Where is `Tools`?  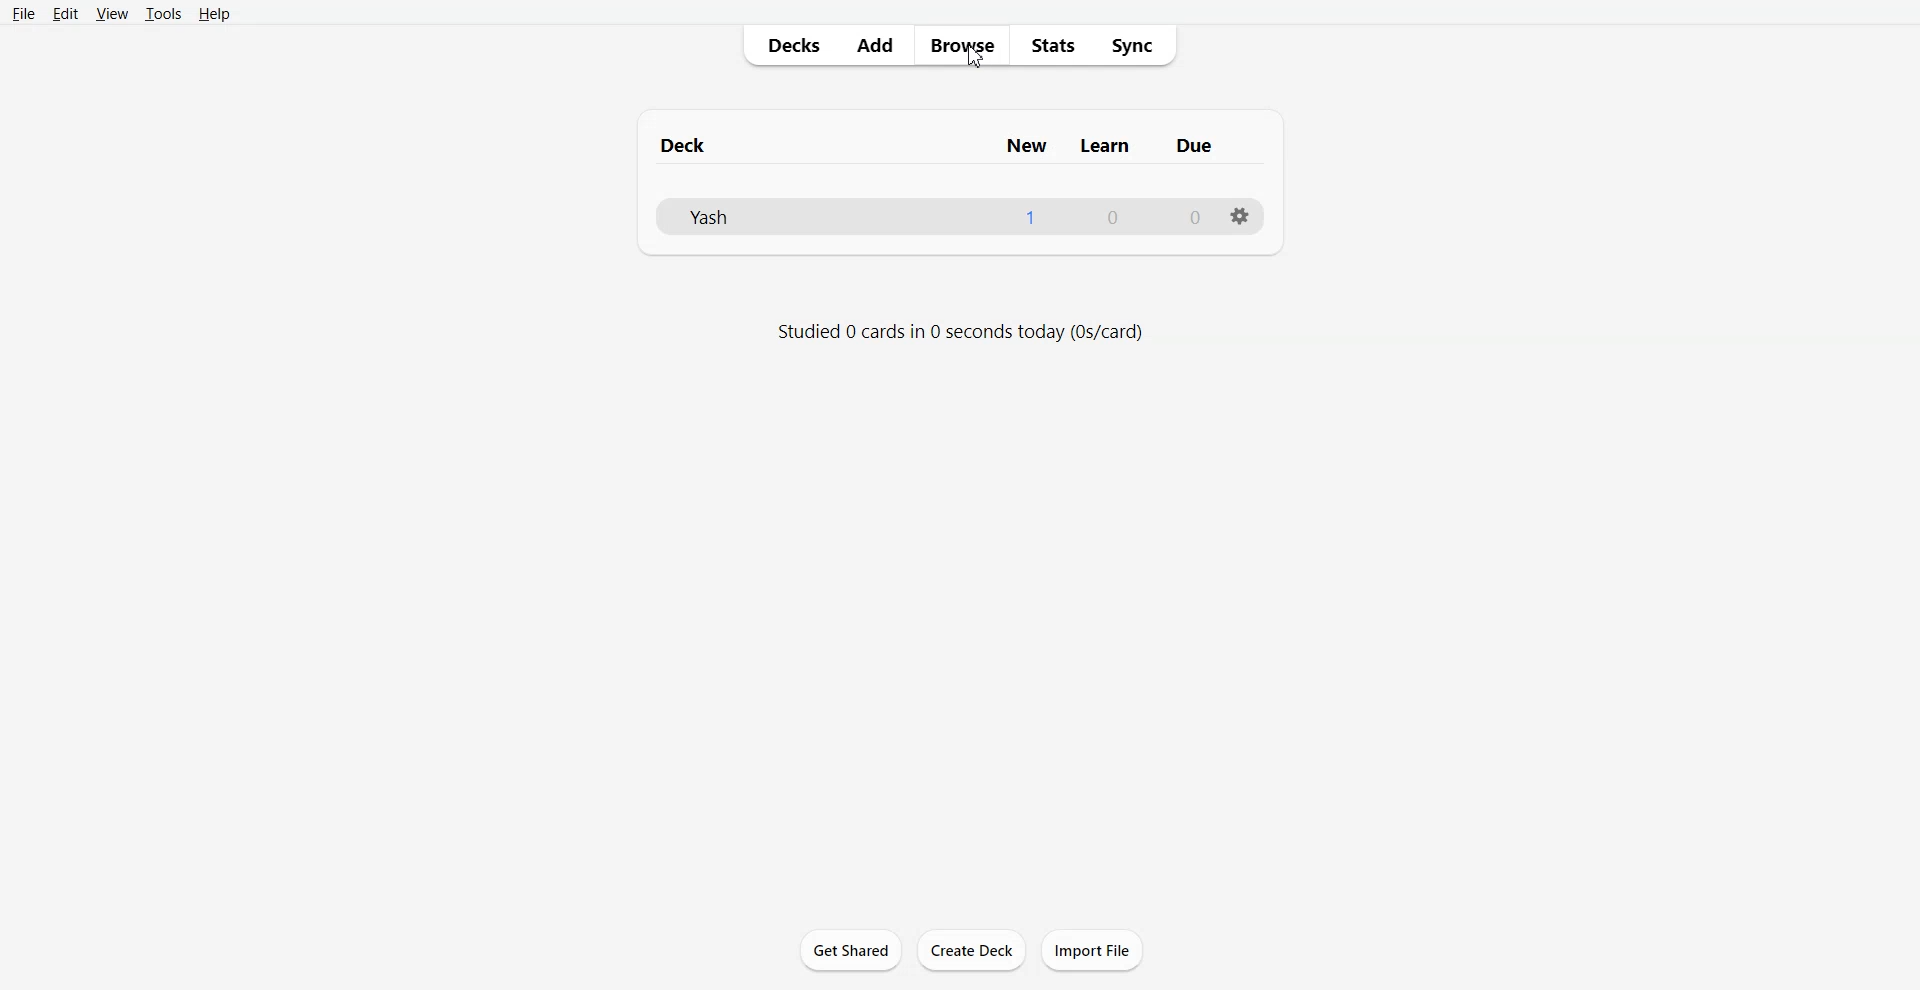
Tools is located at coordinates (161, 12).